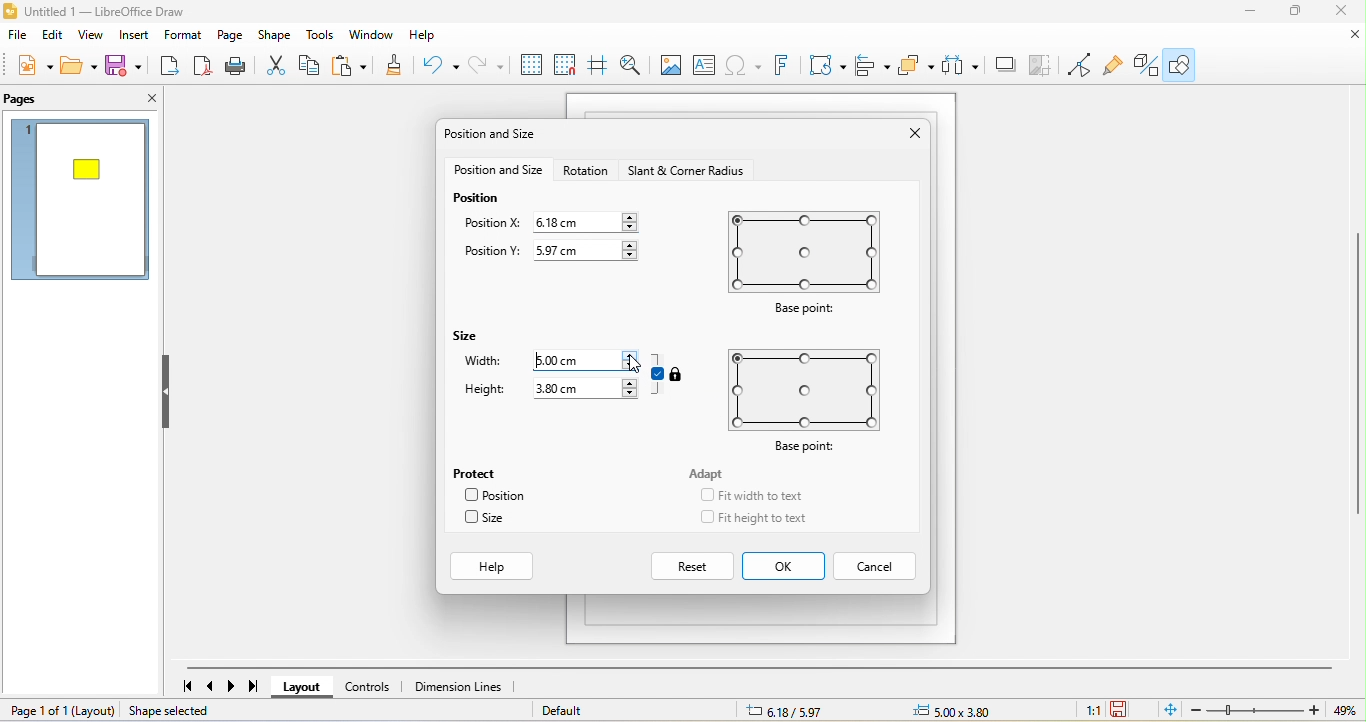 The width and height of the screenshot is (1366, 722). I want to click on height, so click(484, 390).